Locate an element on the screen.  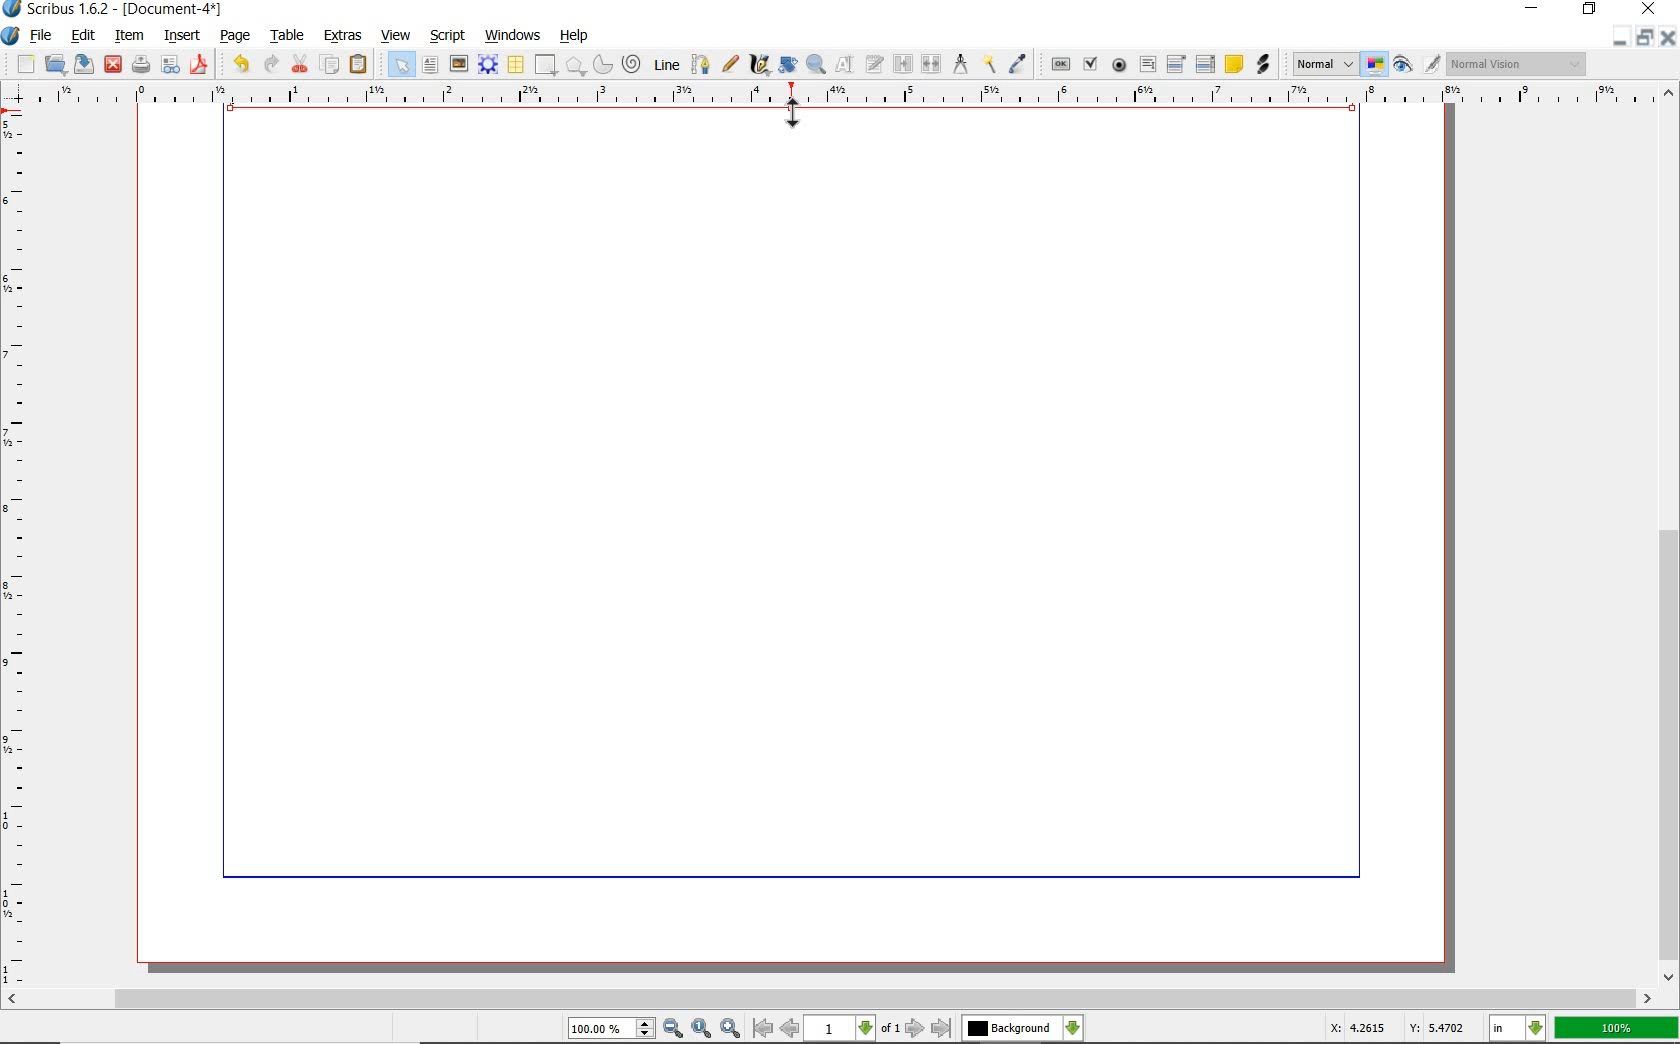
X: 4.2615 Y: 5.4702 is located at coordinates (1394, 1027).